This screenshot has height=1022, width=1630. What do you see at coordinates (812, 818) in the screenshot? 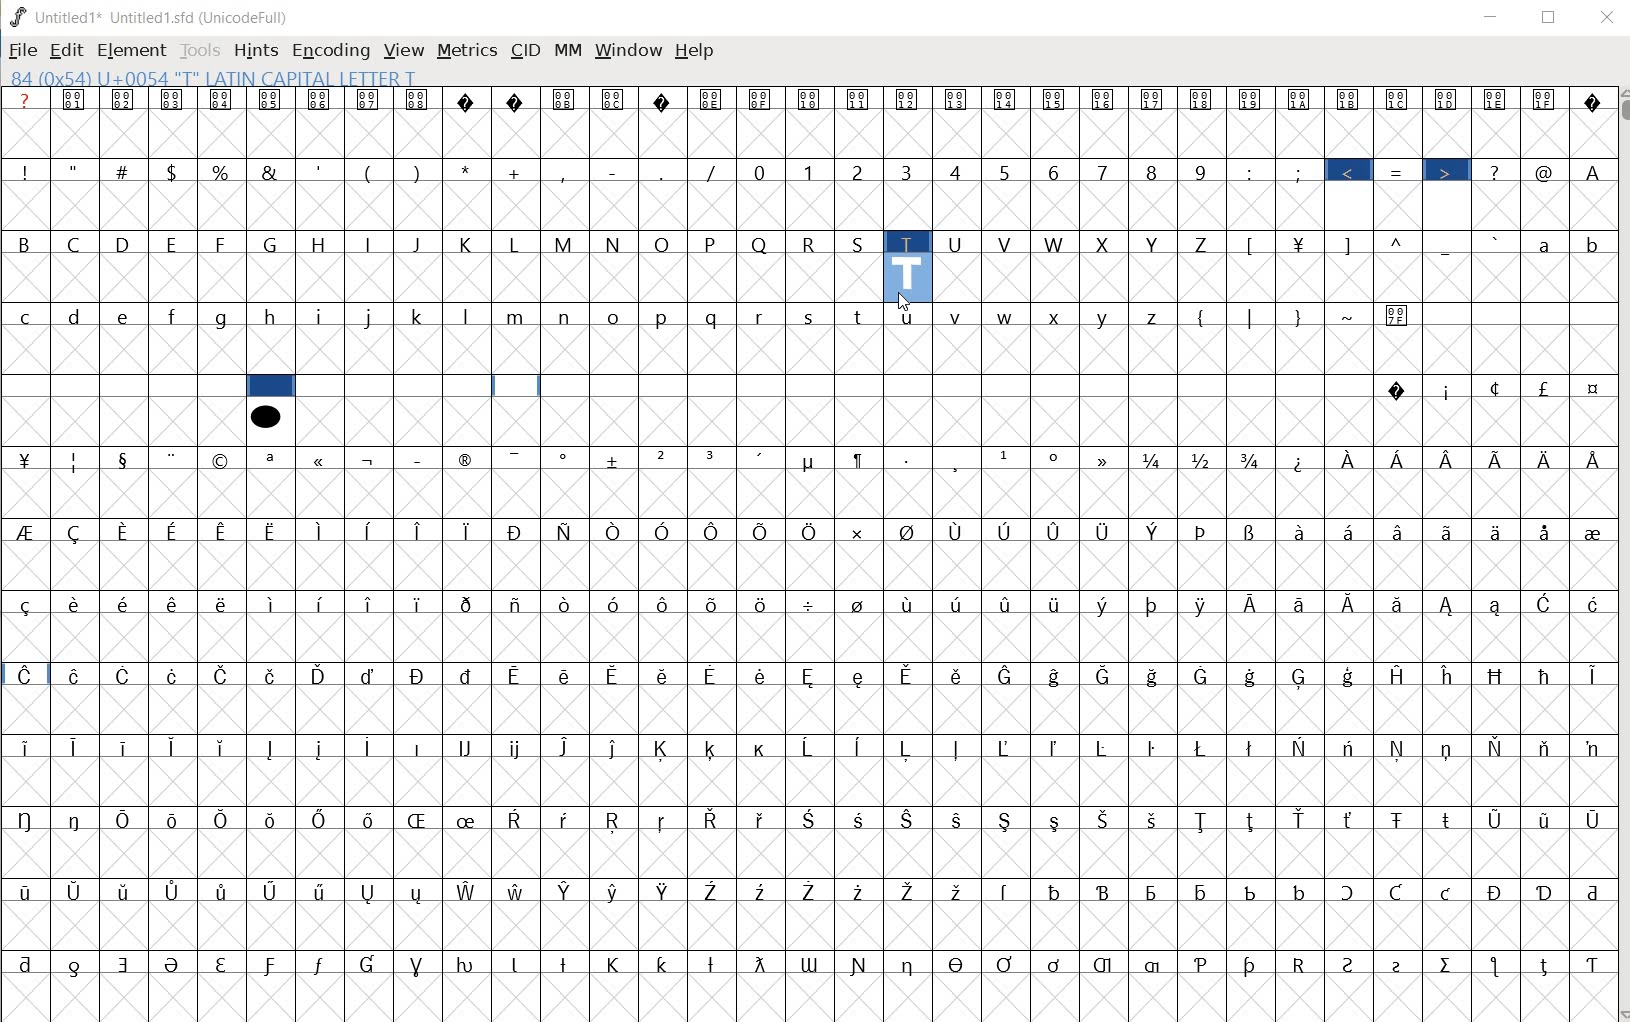
I see `Symbol` at bounding box center [812, 818].